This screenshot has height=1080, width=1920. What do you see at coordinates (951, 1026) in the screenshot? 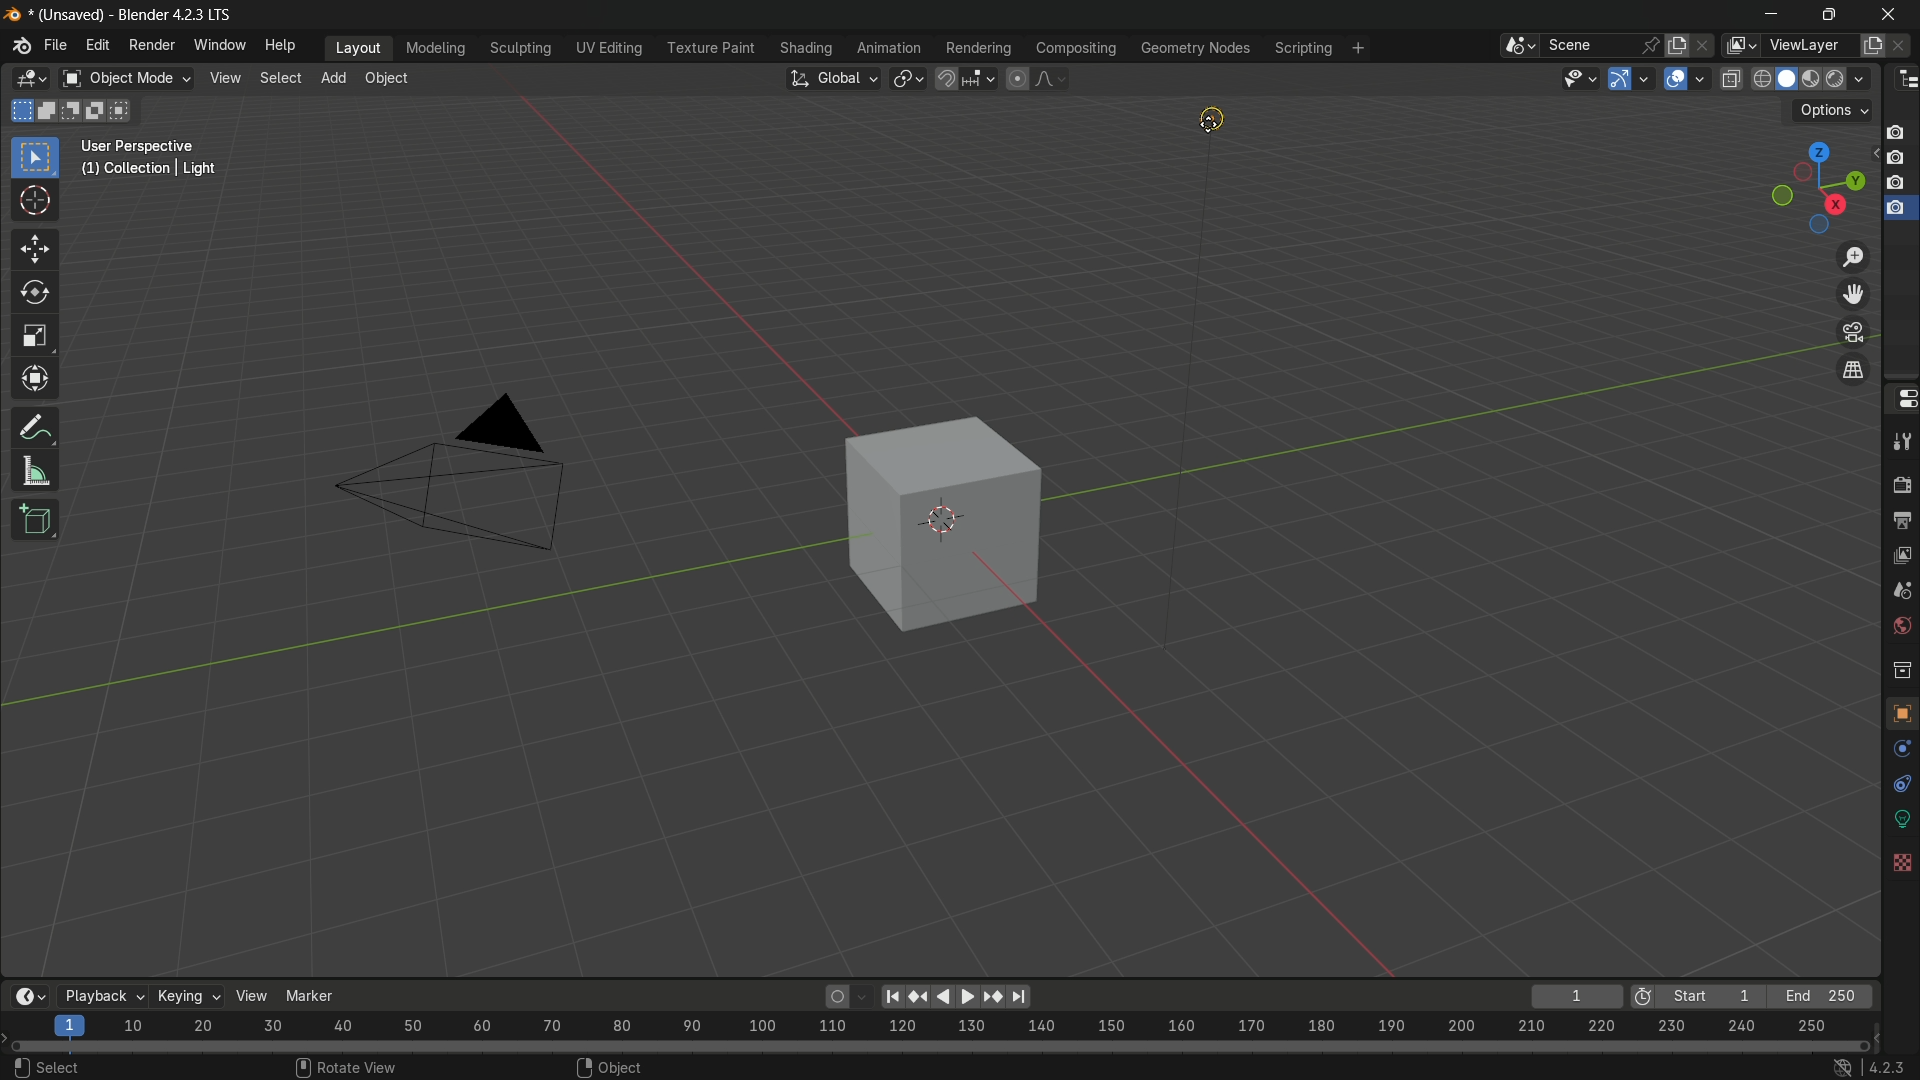
I see `scale` at bounding box center [951, 1026].